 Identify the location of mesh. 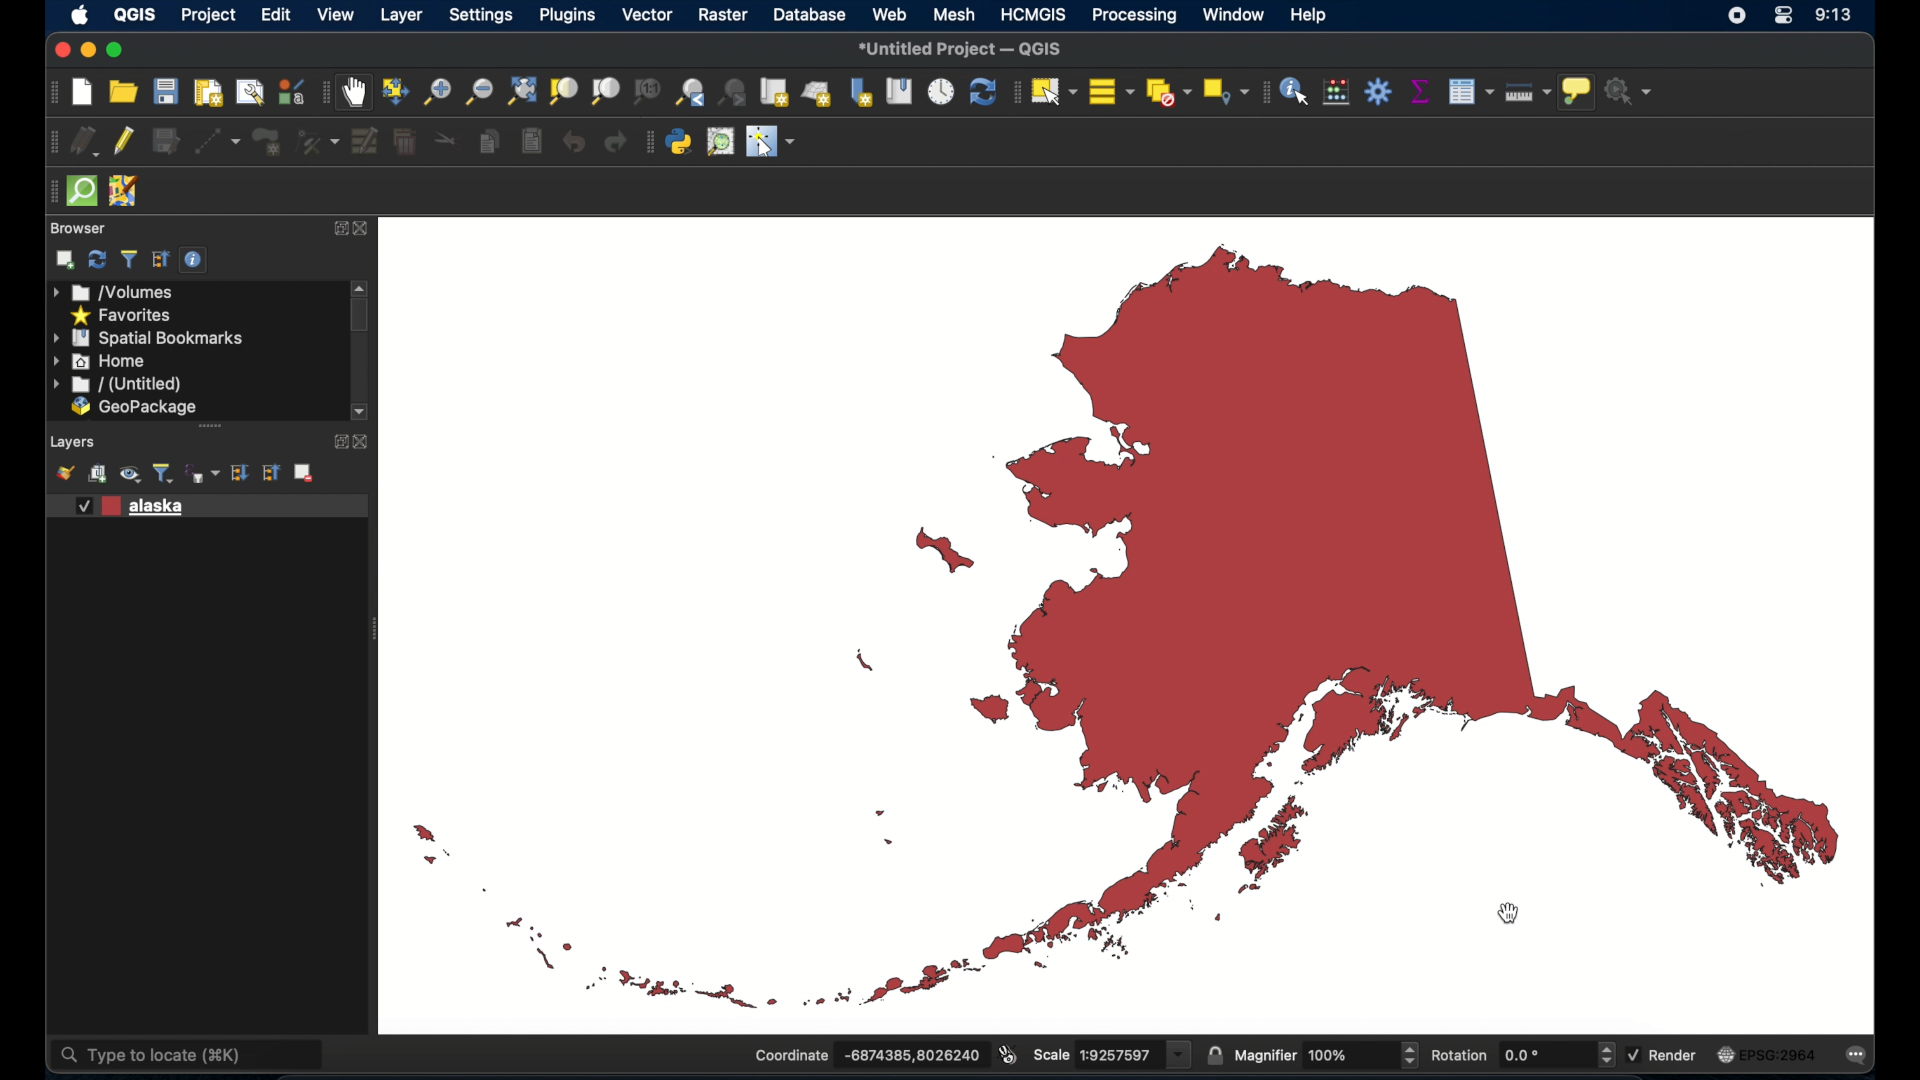
(955, 14).